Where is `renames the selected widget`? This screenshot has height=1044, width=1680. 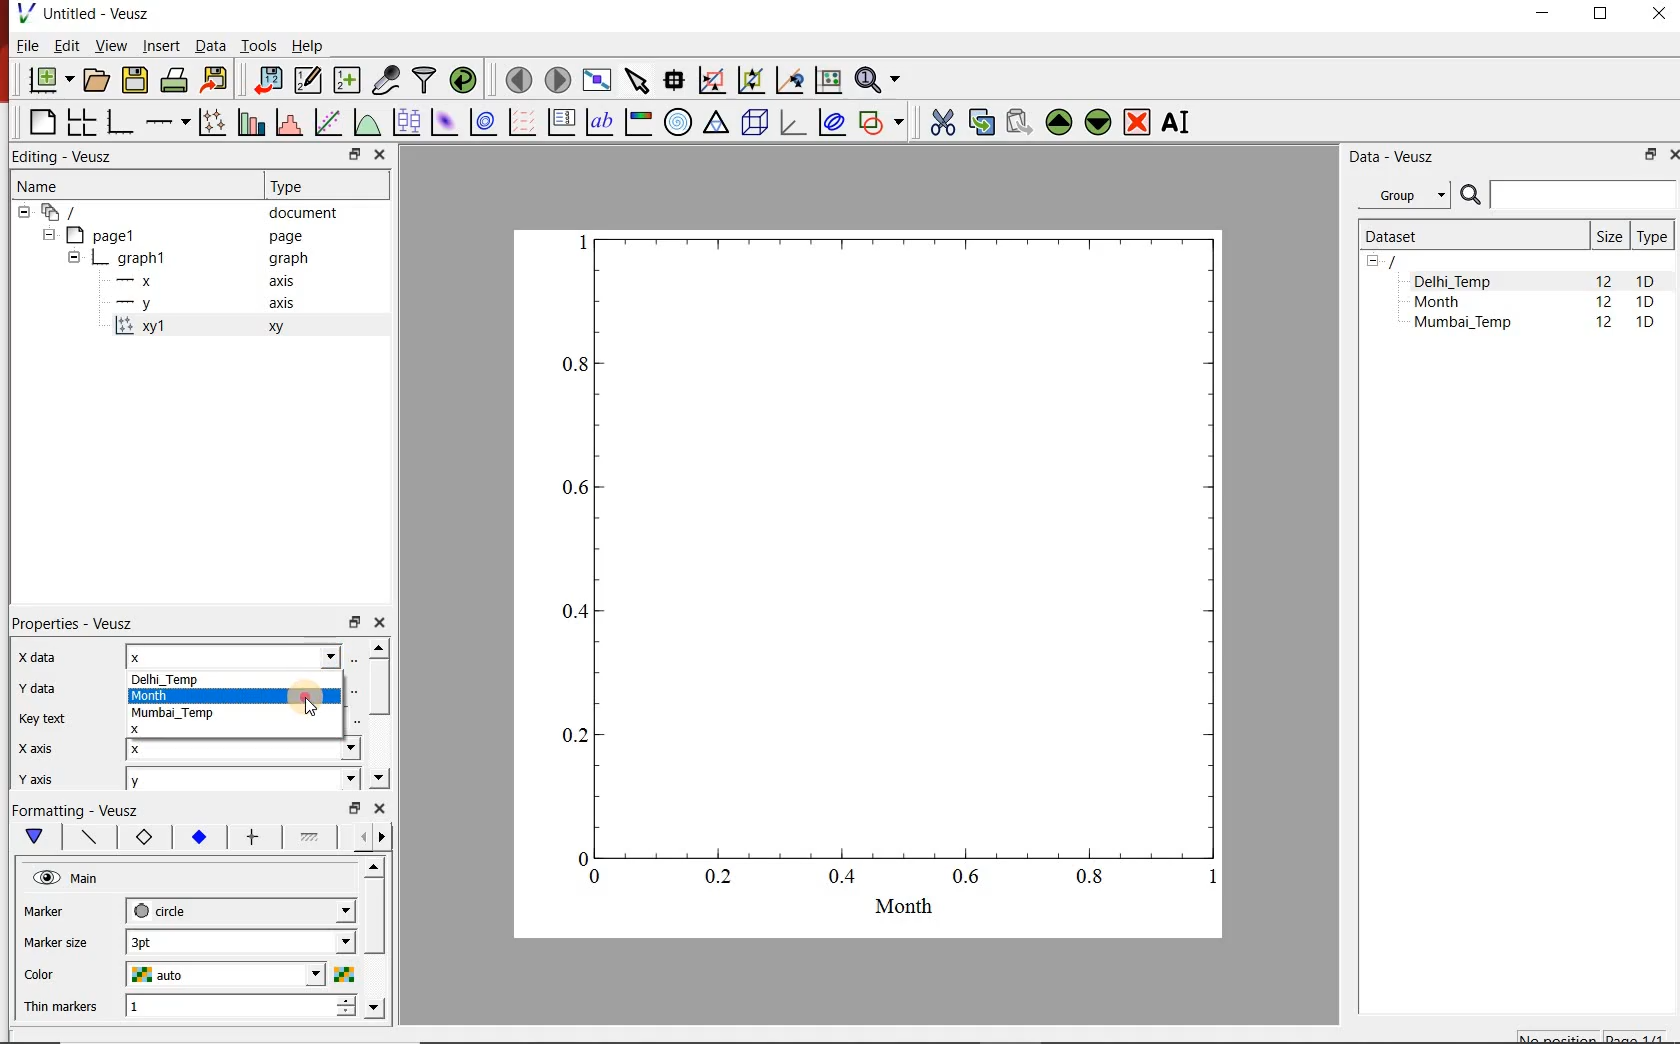
renames the selected widget is located at coordinates (1177, 123).